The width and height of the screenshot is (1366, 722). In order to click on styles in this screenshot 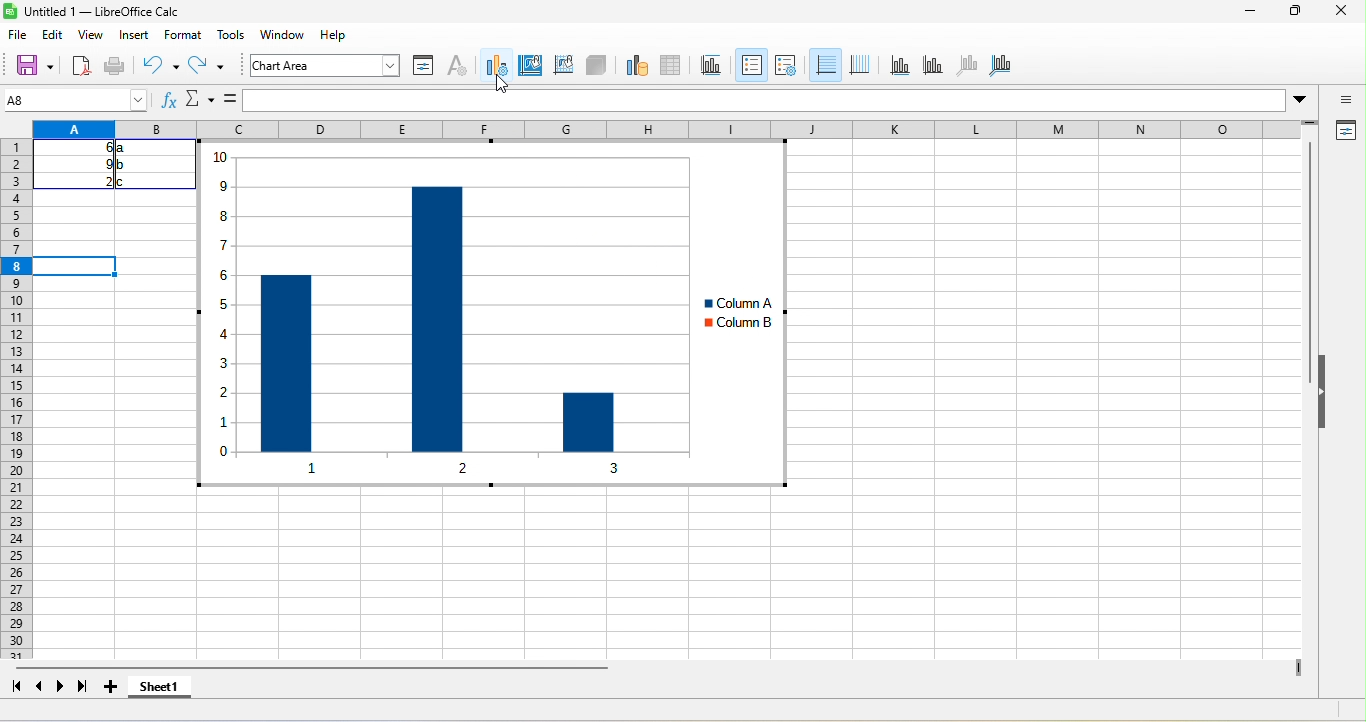, I will do `click(228, 36)`.